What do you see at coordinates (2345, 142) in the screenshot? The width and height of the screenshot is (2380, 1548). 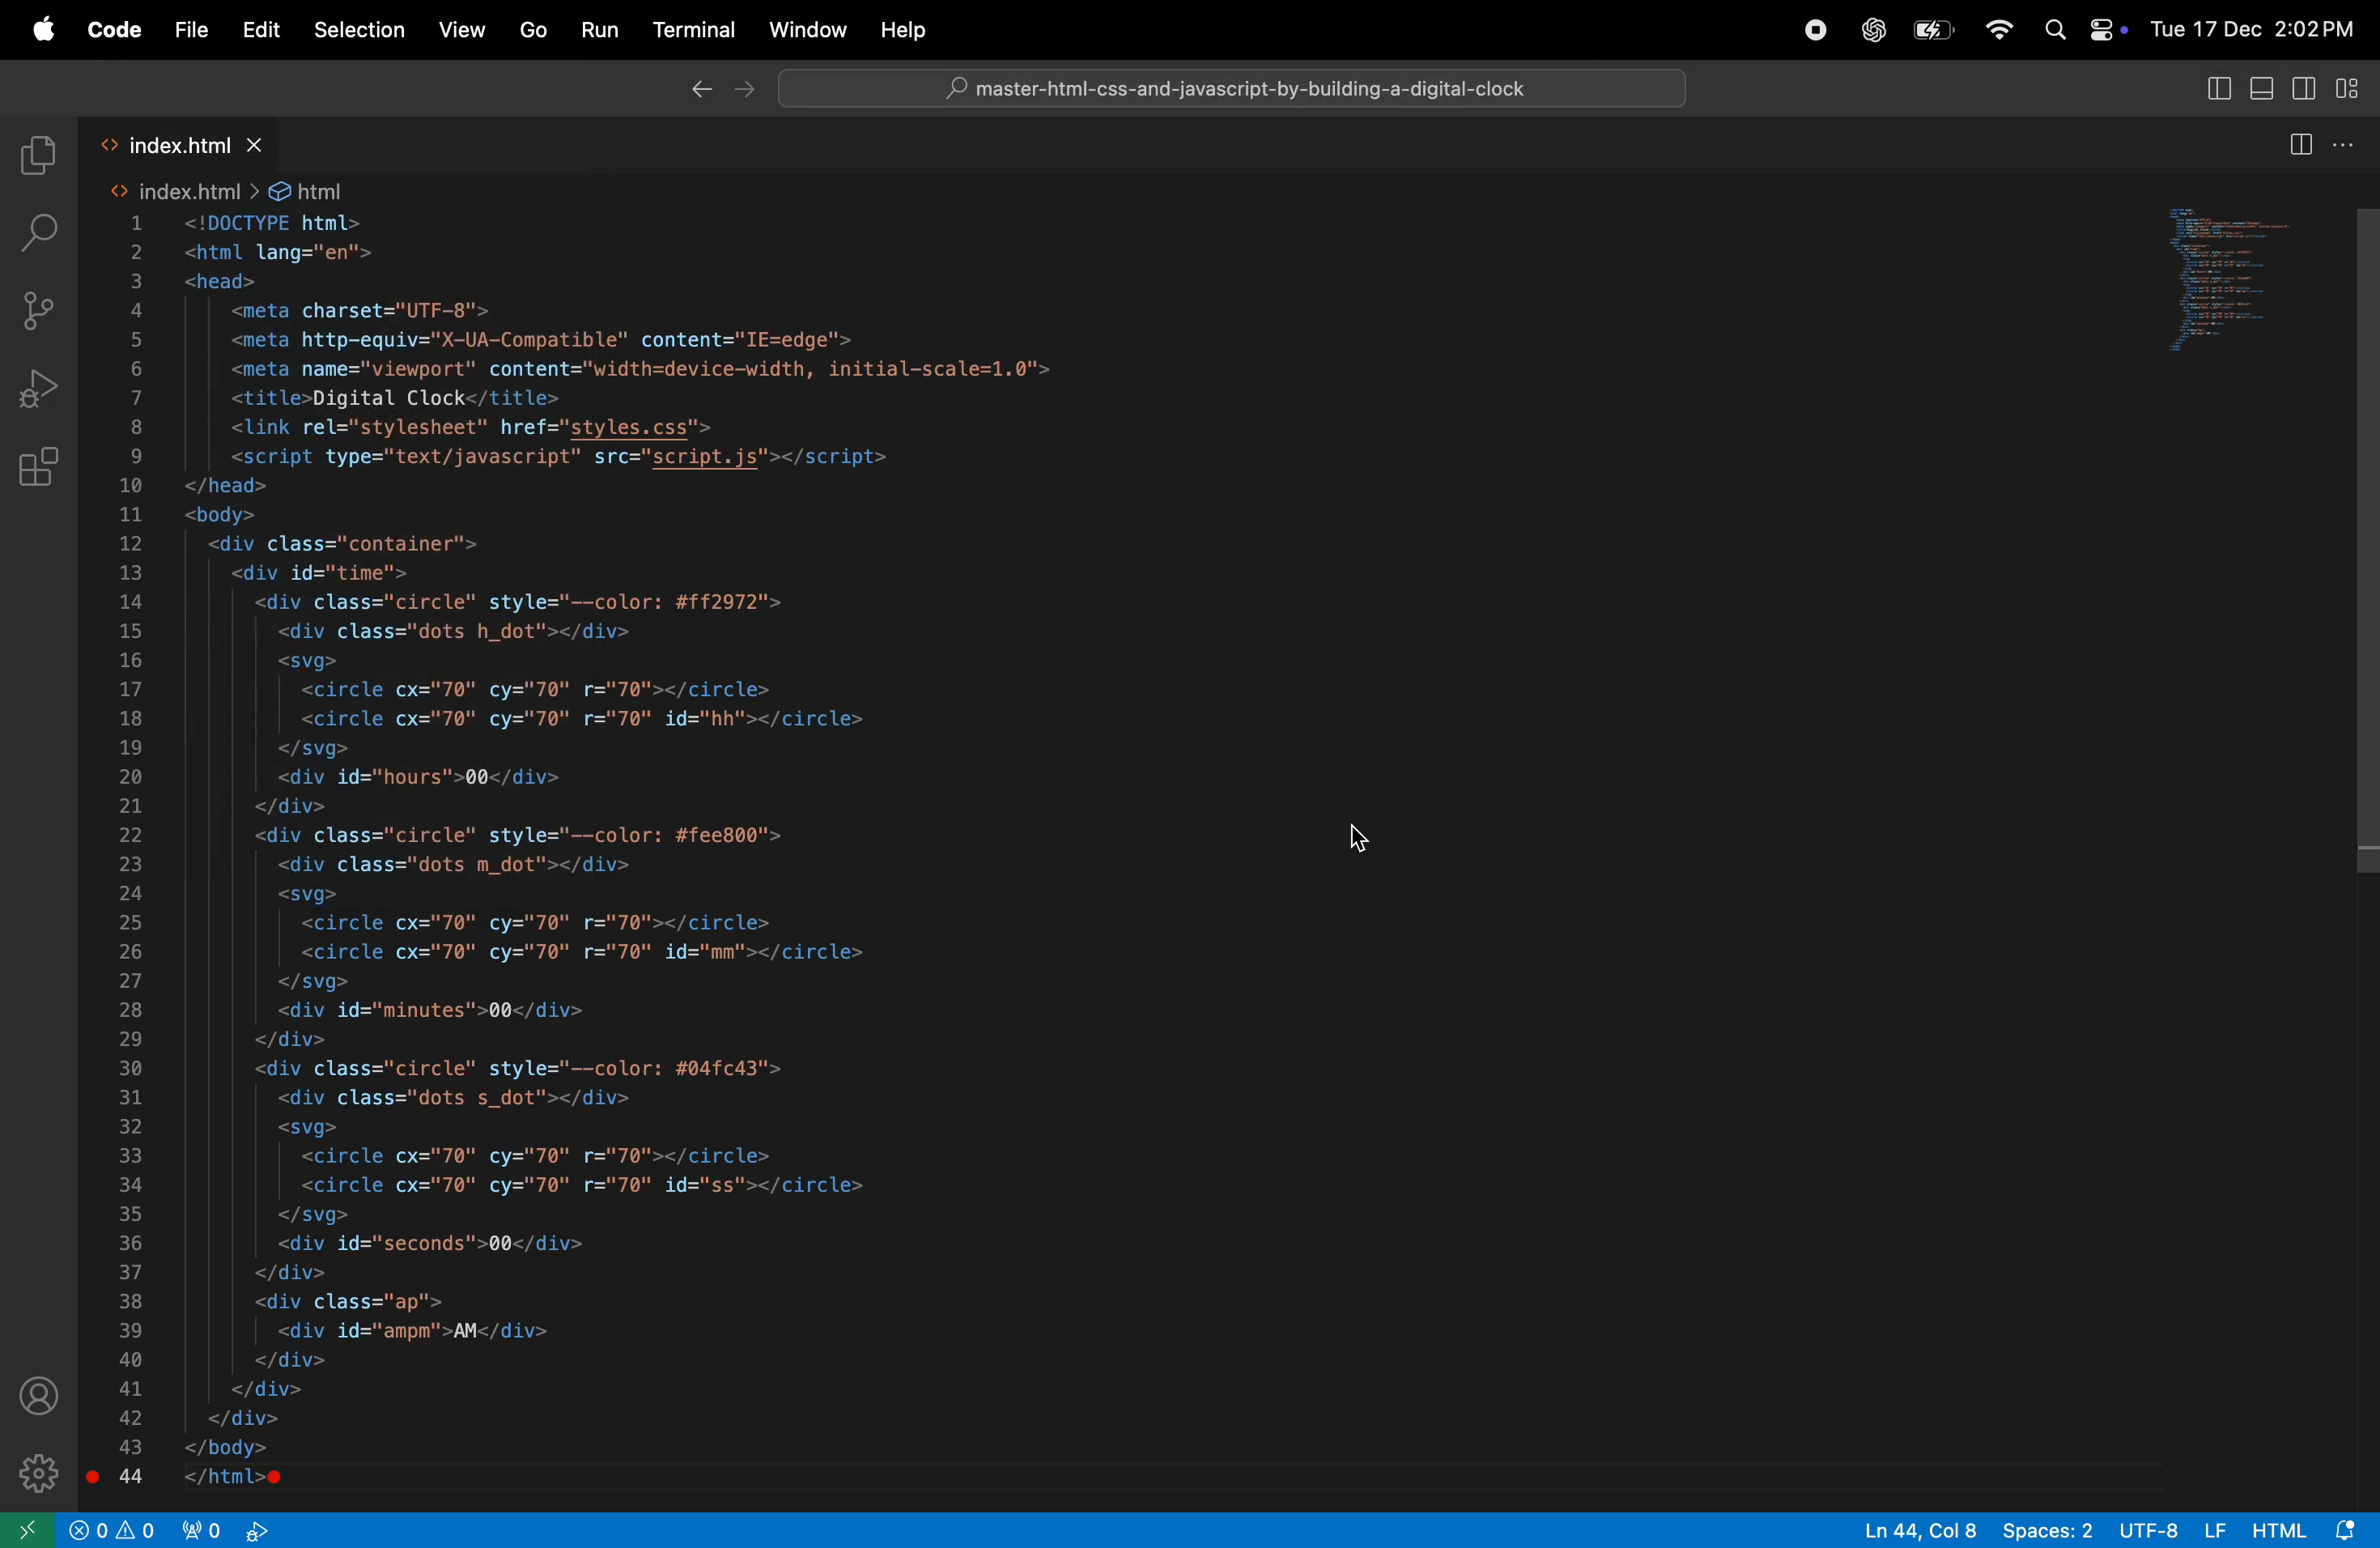 I see `options` at bounding box center [2345, 142].